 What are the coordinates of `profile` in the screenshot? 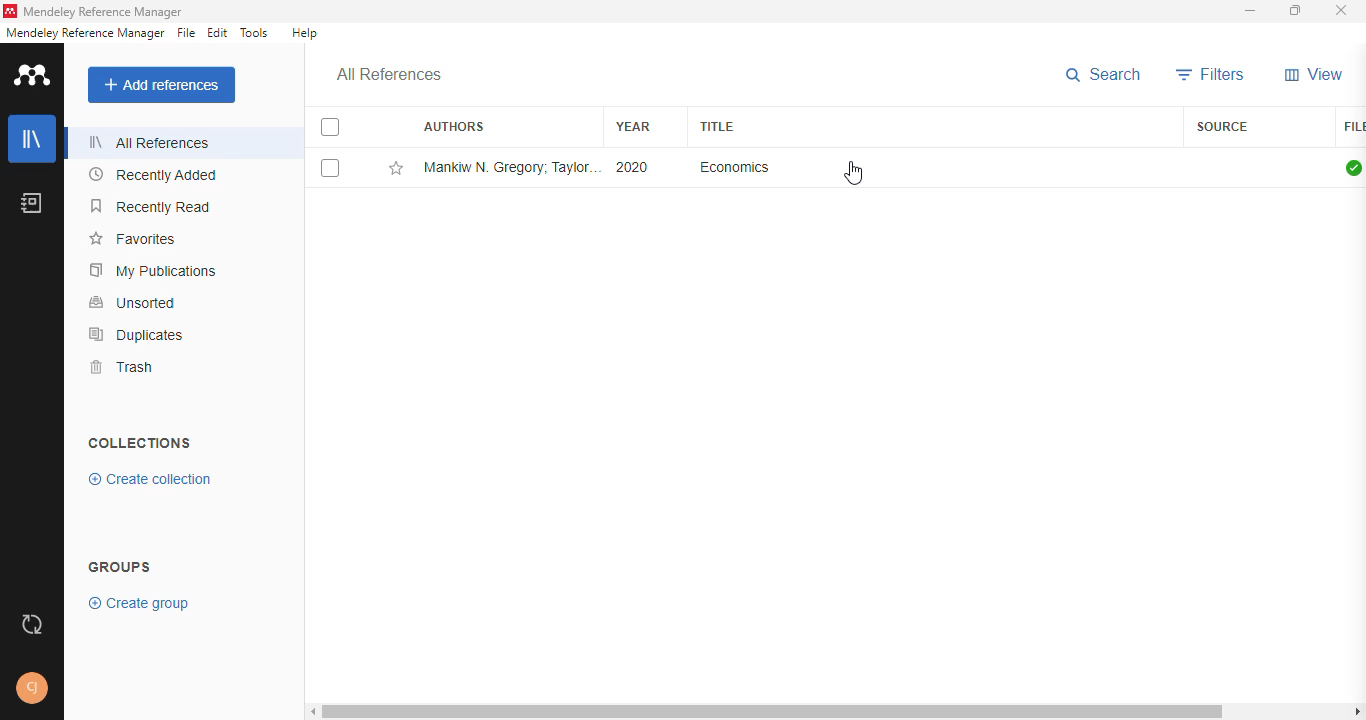 It's located at (33, 688).